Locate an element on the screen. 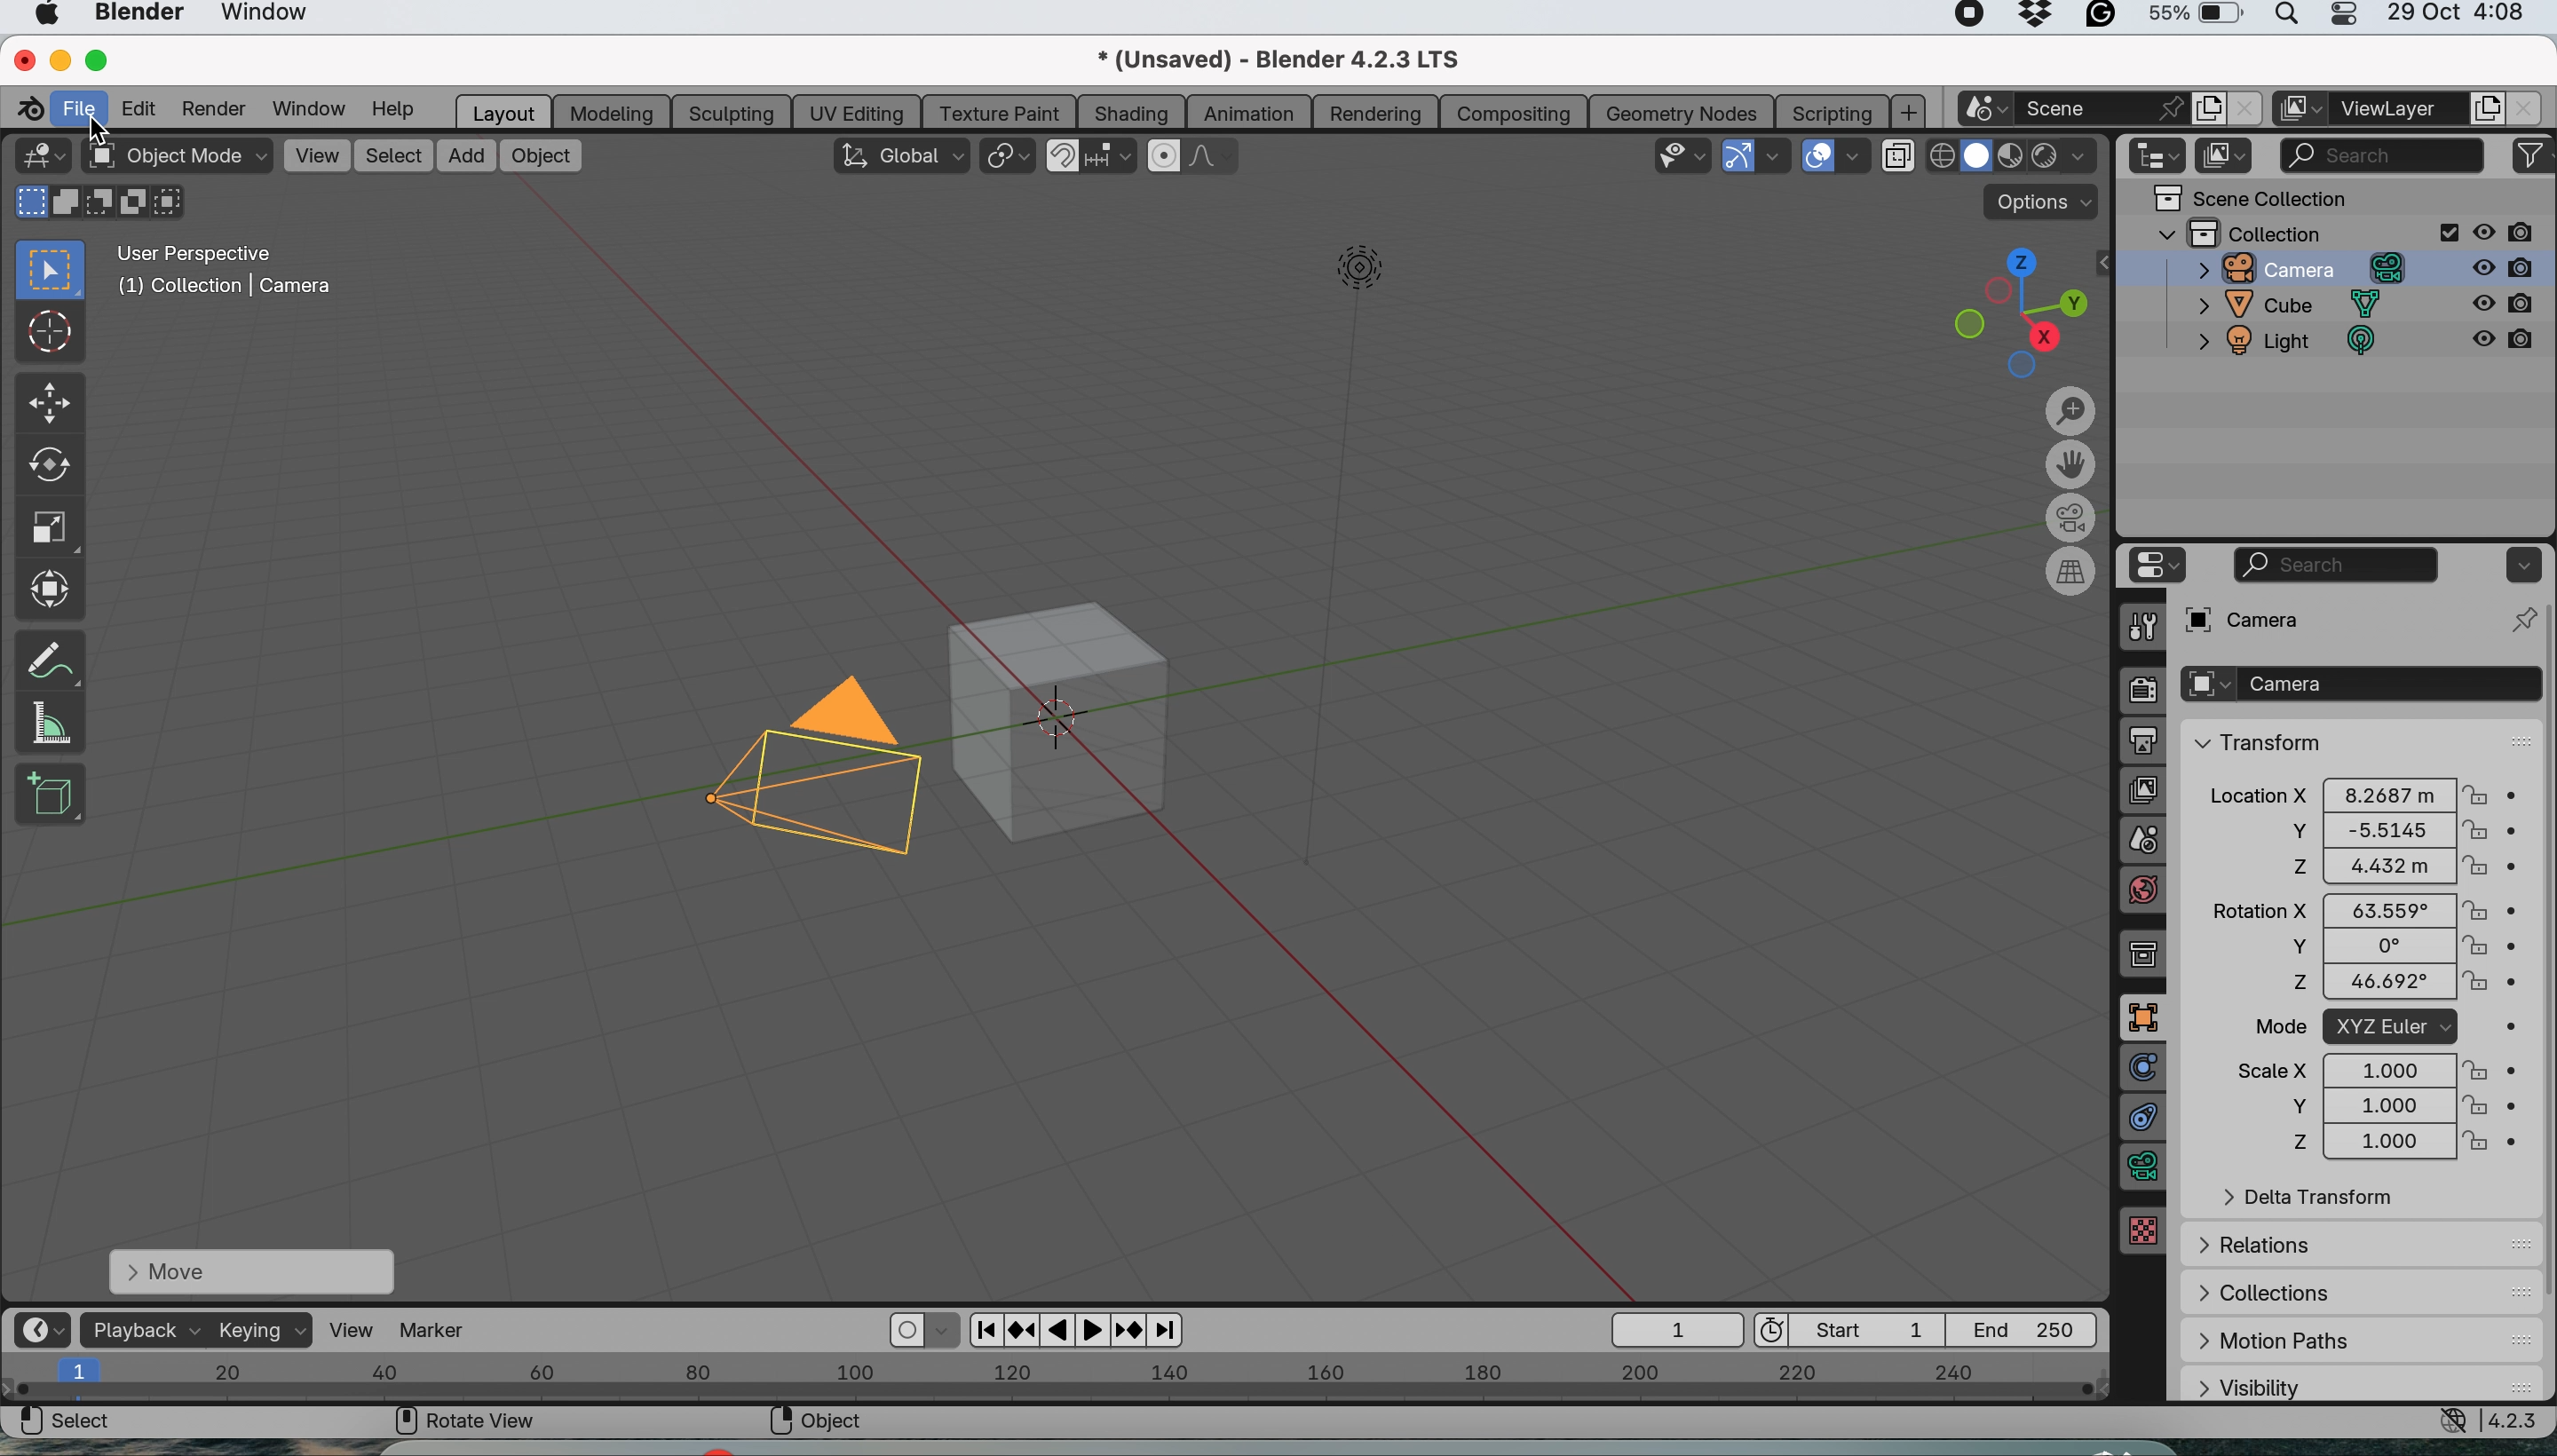 The width and height of the screenshot is (2557, 1456). light object is located at coordinates (1347, 555).